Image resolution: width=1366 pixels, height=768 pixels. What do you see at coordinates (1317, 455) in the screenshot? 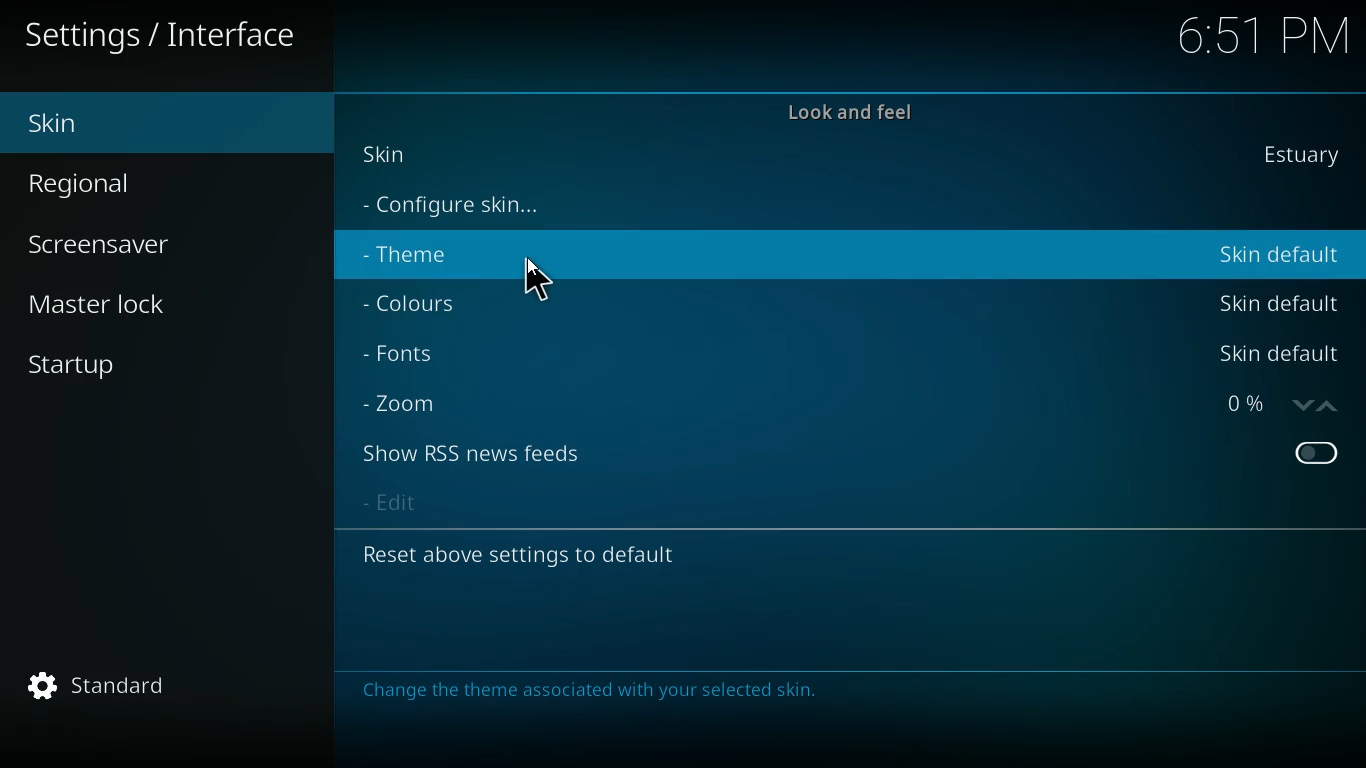
I see `on/off` at bounding box center [1317, 455].